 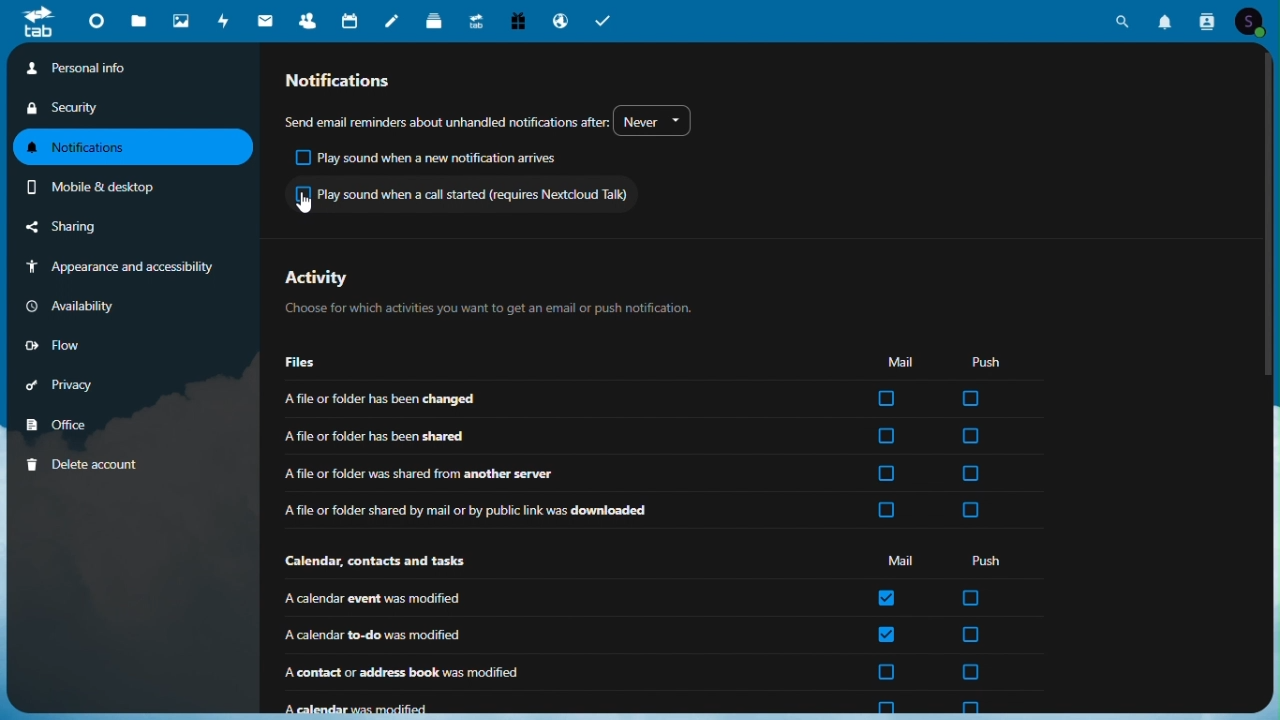 I want to click on check box, so click(x=887, y=635).